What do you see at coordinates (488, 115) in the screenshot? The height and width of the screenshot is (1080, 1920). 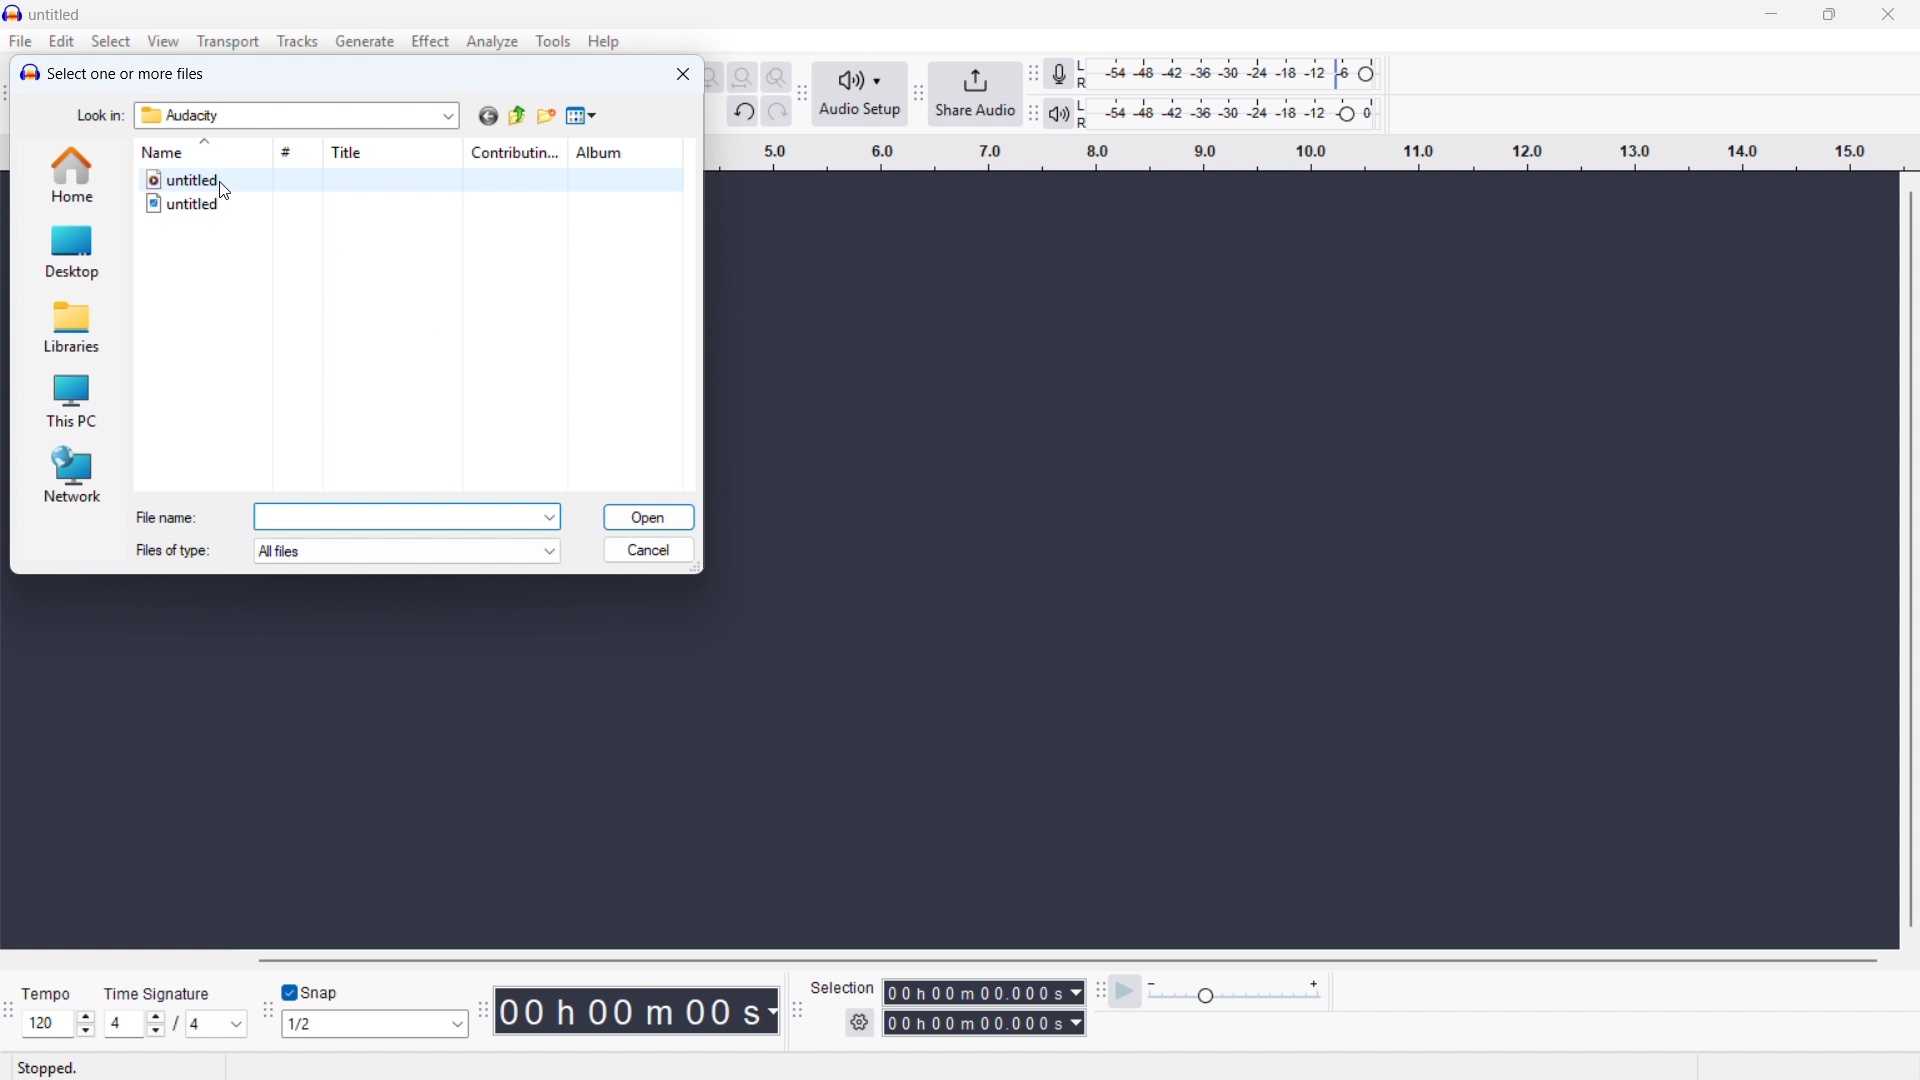 I see `Go back` at bounding box center [488, 115].